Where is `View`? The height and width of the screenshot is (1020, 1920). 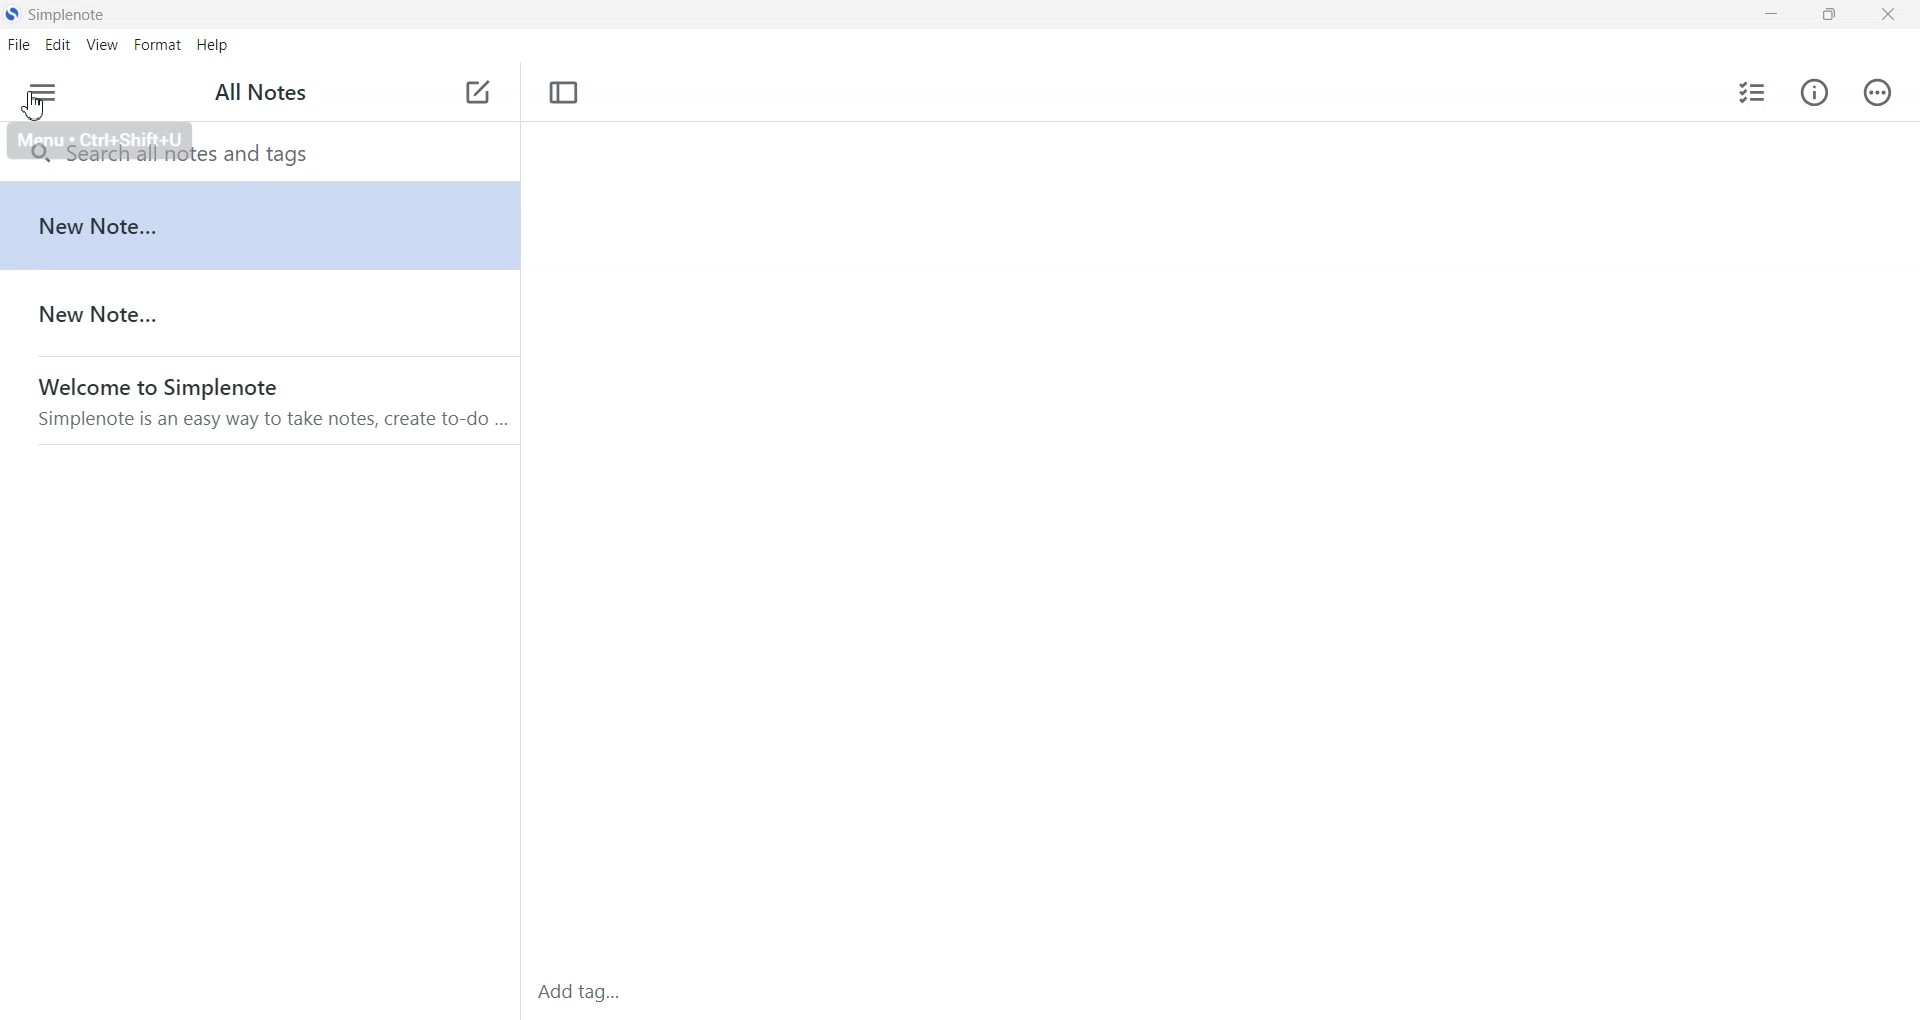 View is located at coordinates (102, 43).